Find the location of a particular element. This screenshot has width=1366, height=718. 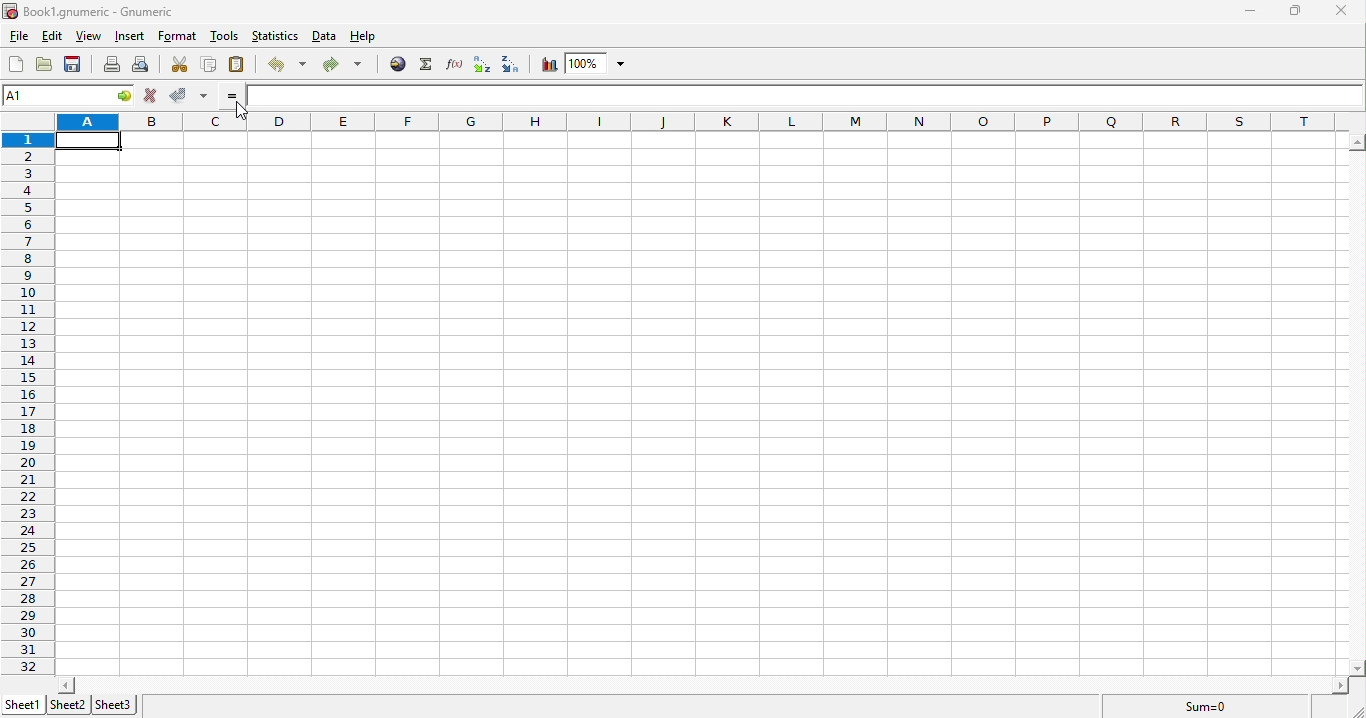

save is located at coordinates (73, 65).